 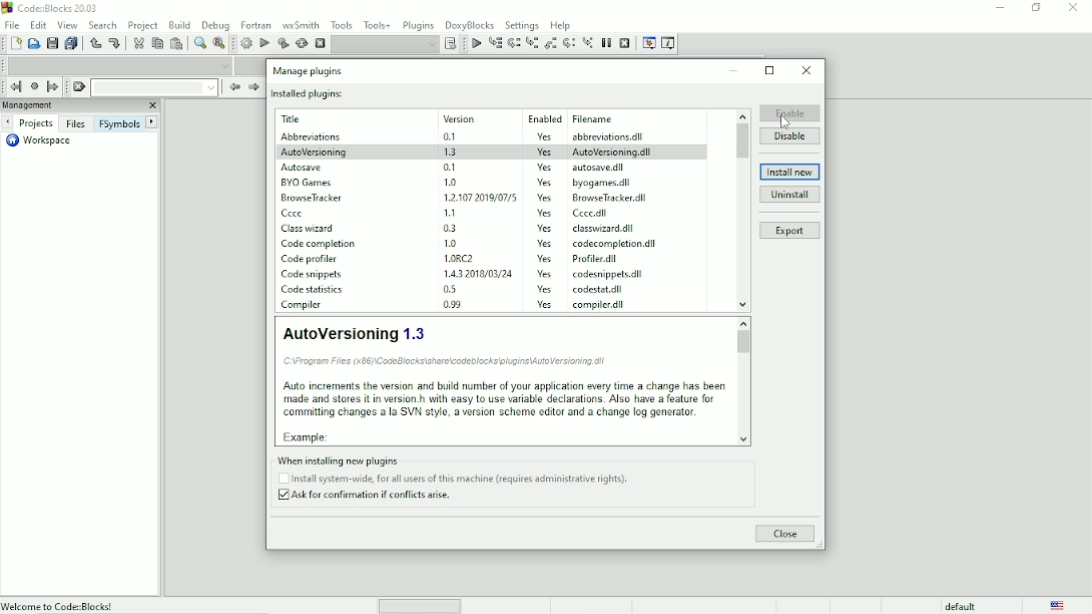 I want to click on plugin, so click(x=313, y=137).